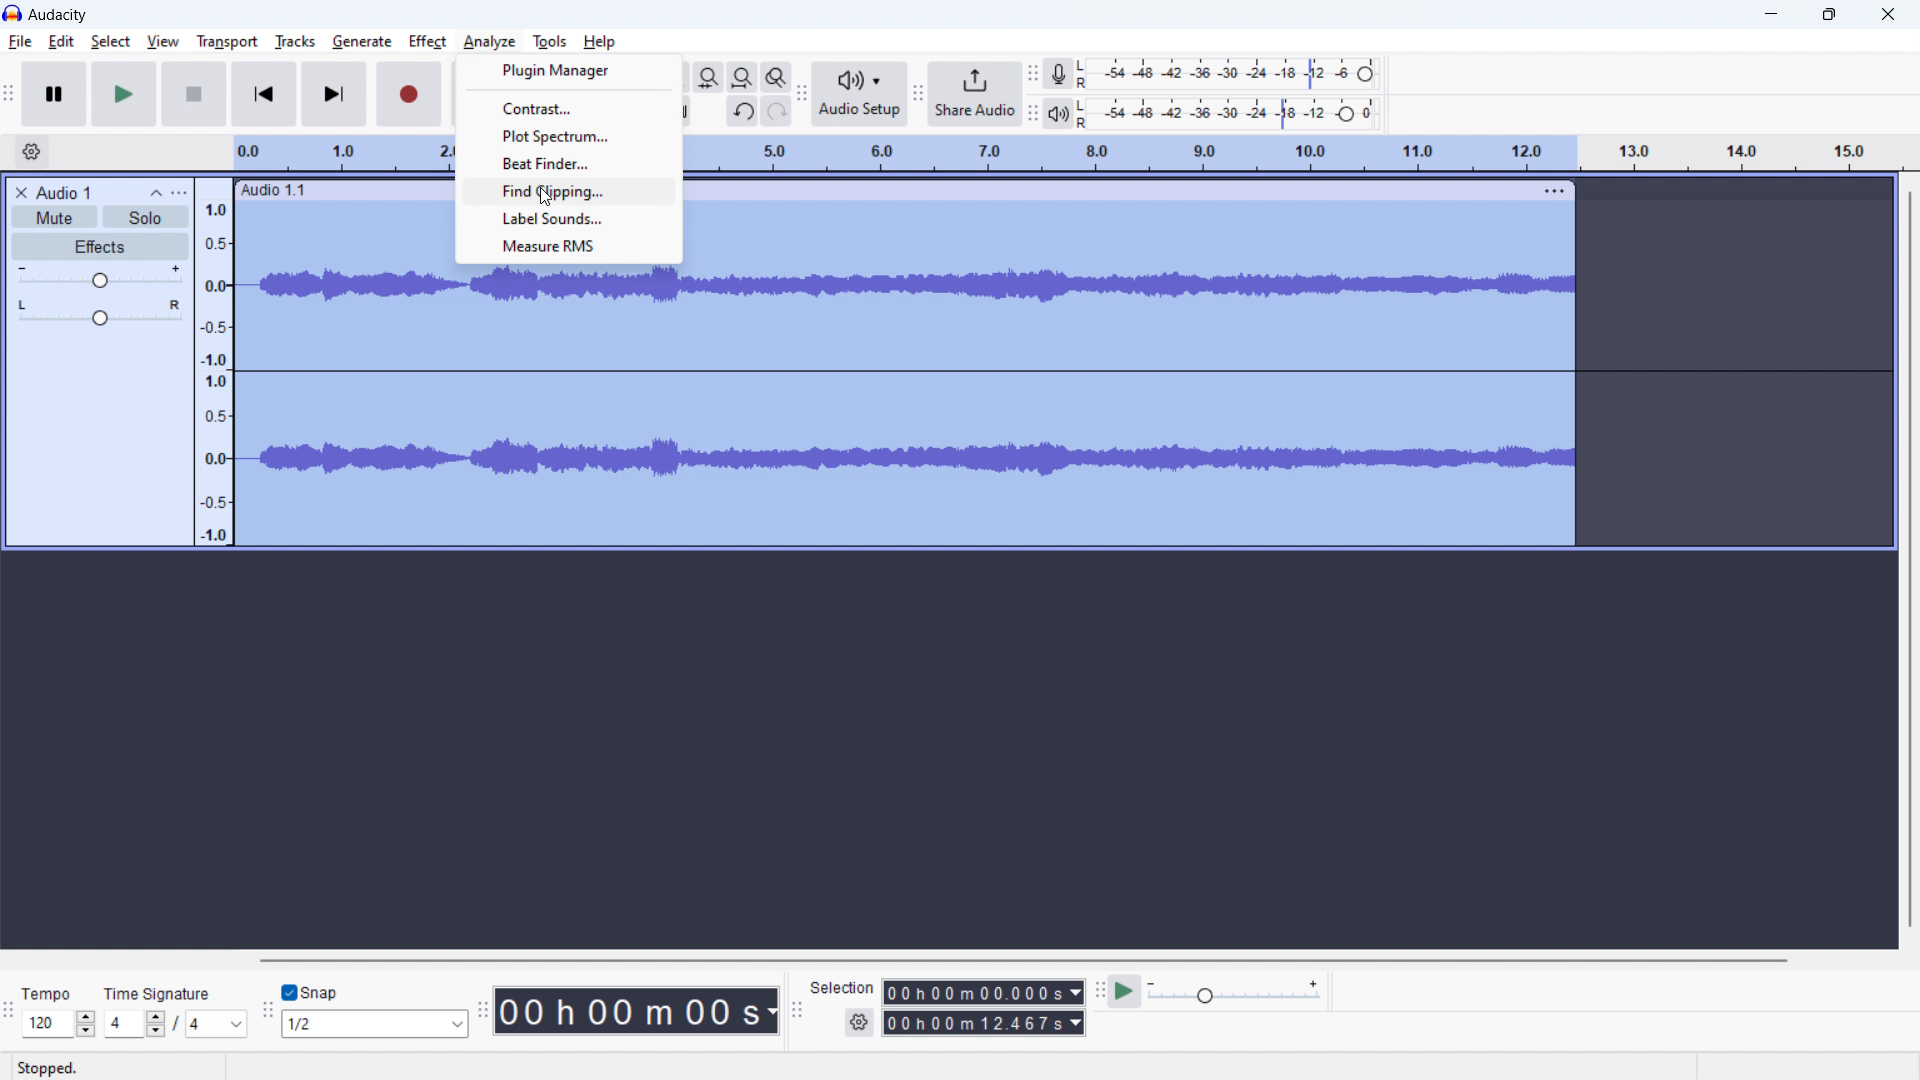 The width and height of the screenshot is (1920, 1080). I want to click on beat finder, so click(573, 163).